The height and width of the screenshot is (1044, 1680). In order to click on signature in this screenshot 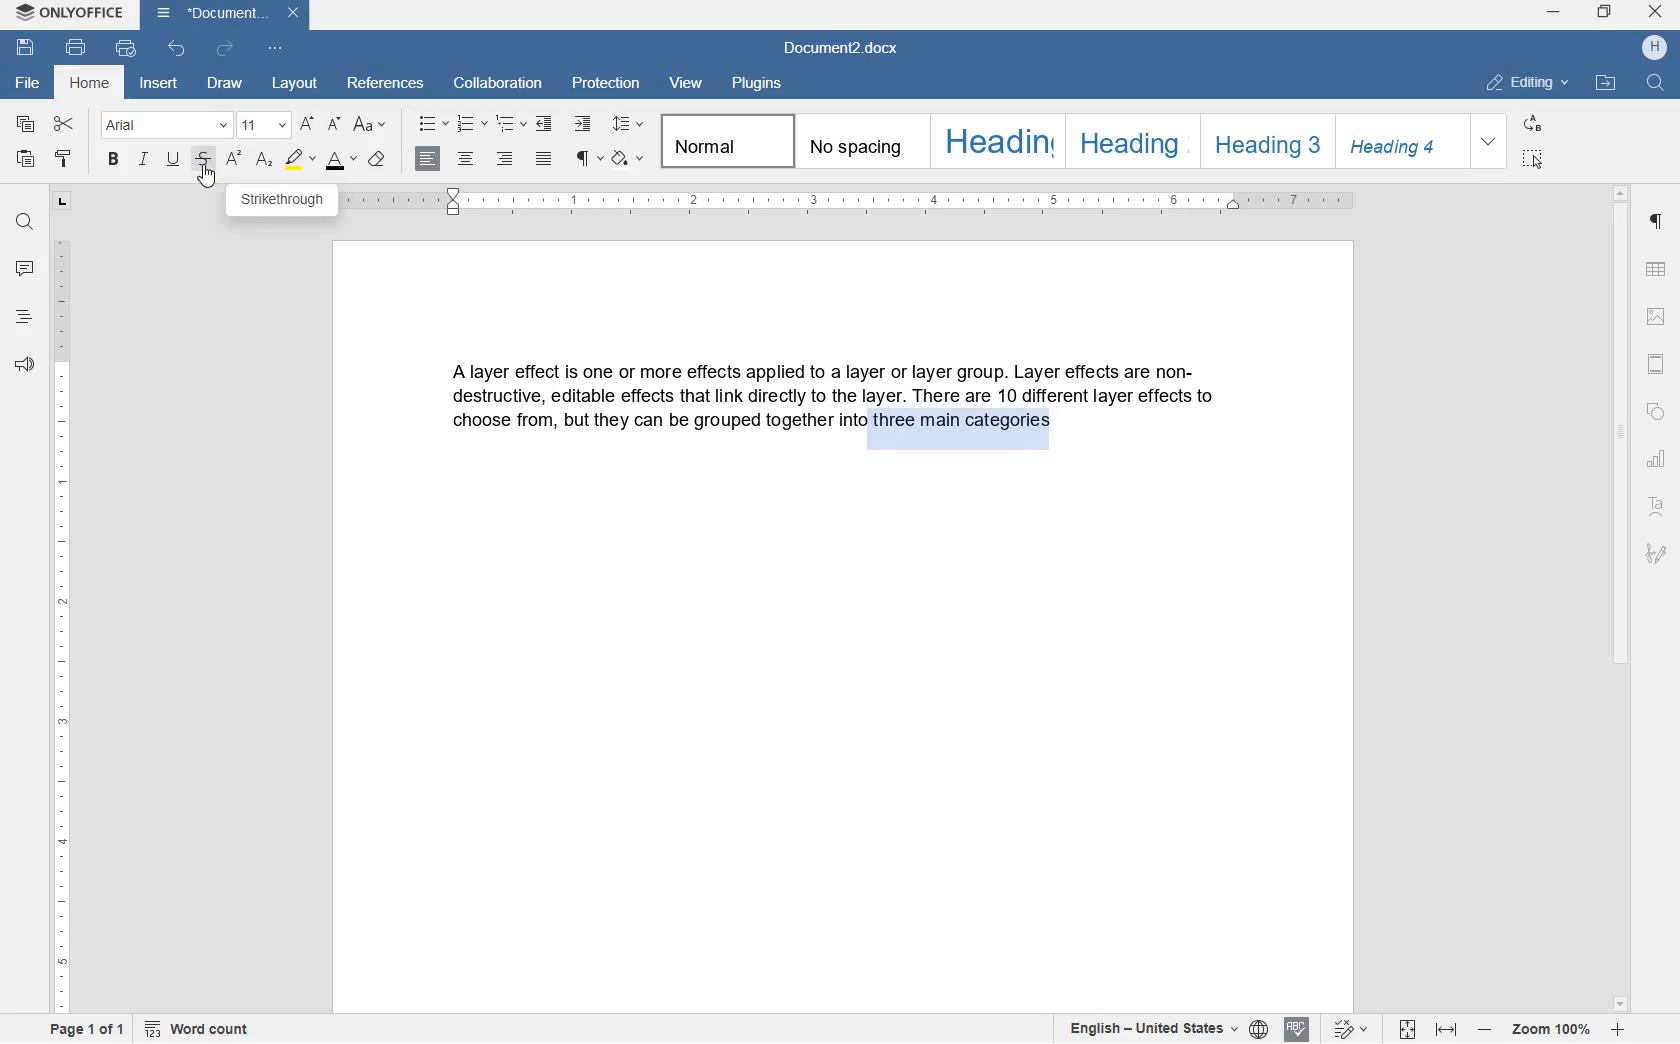, I will do `click(1657, 554)`.